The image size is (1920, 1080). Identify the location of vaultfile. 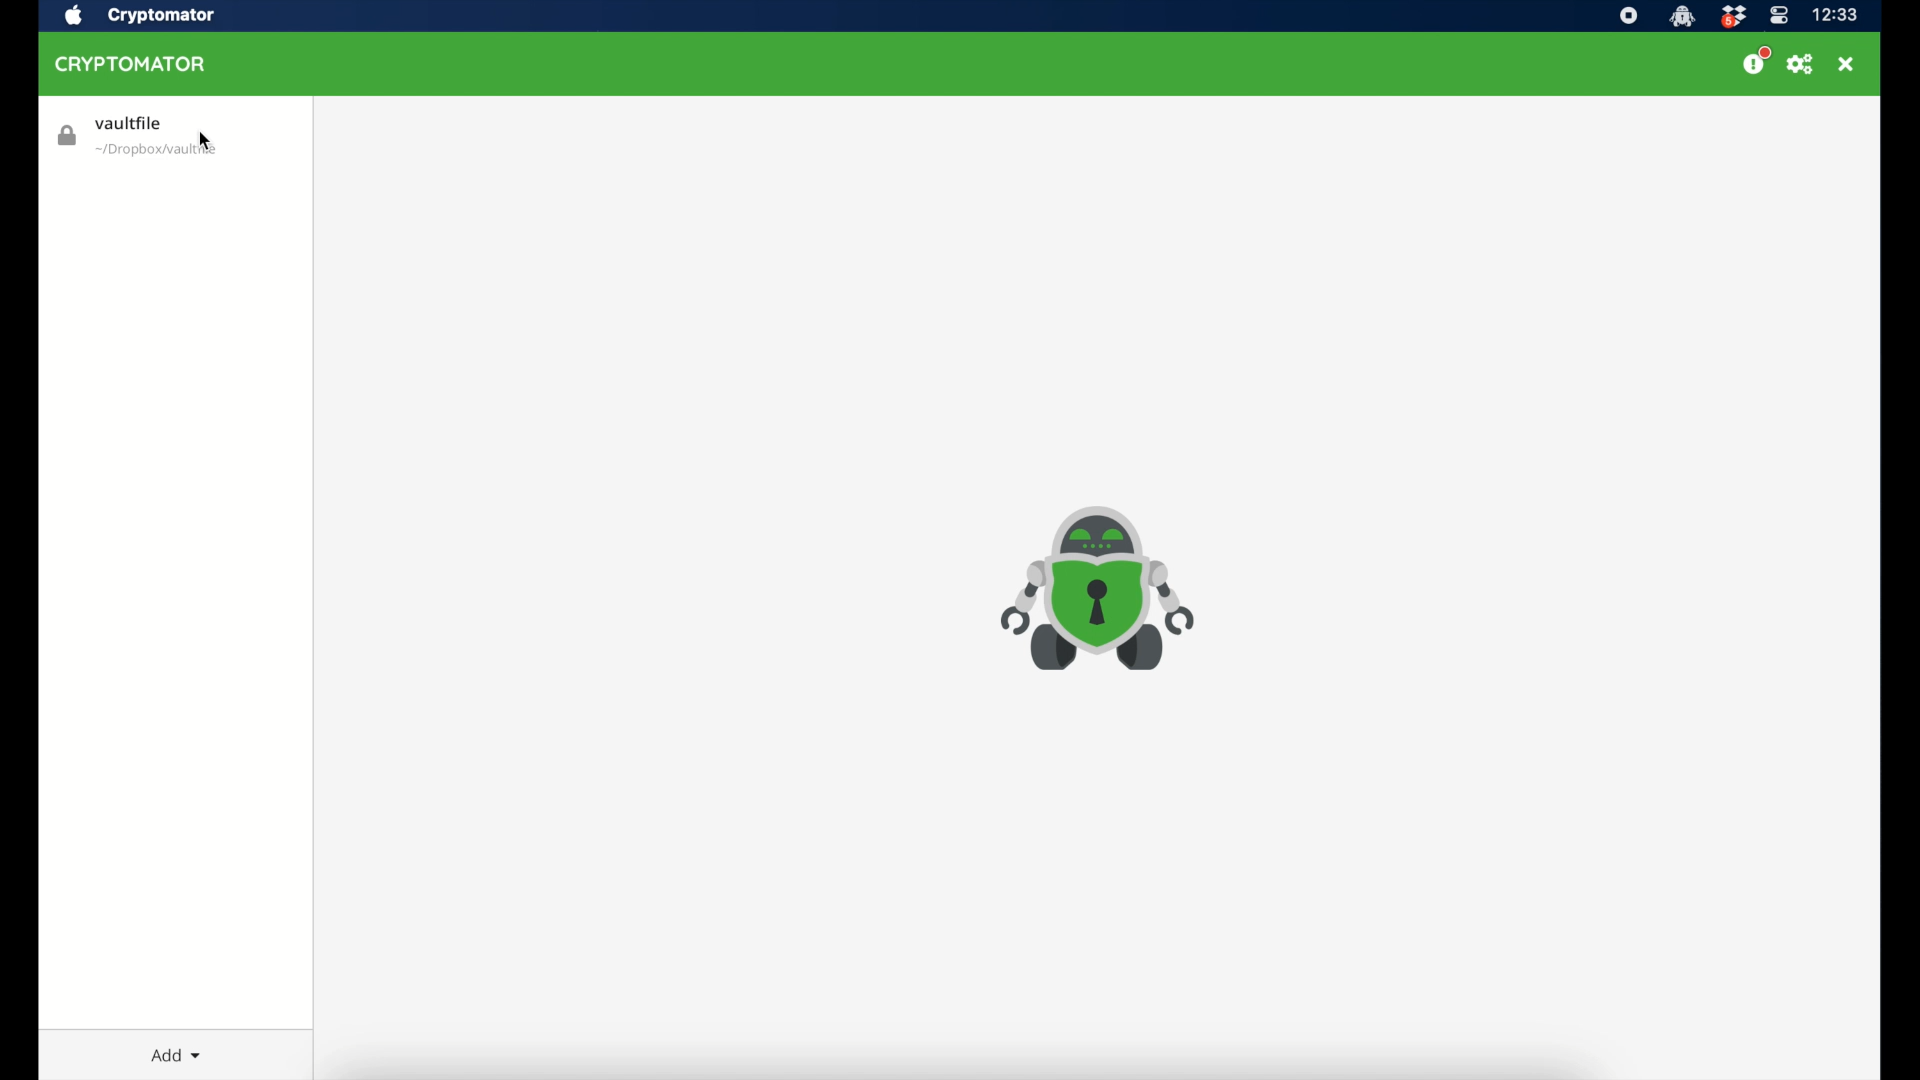
(138, 138).